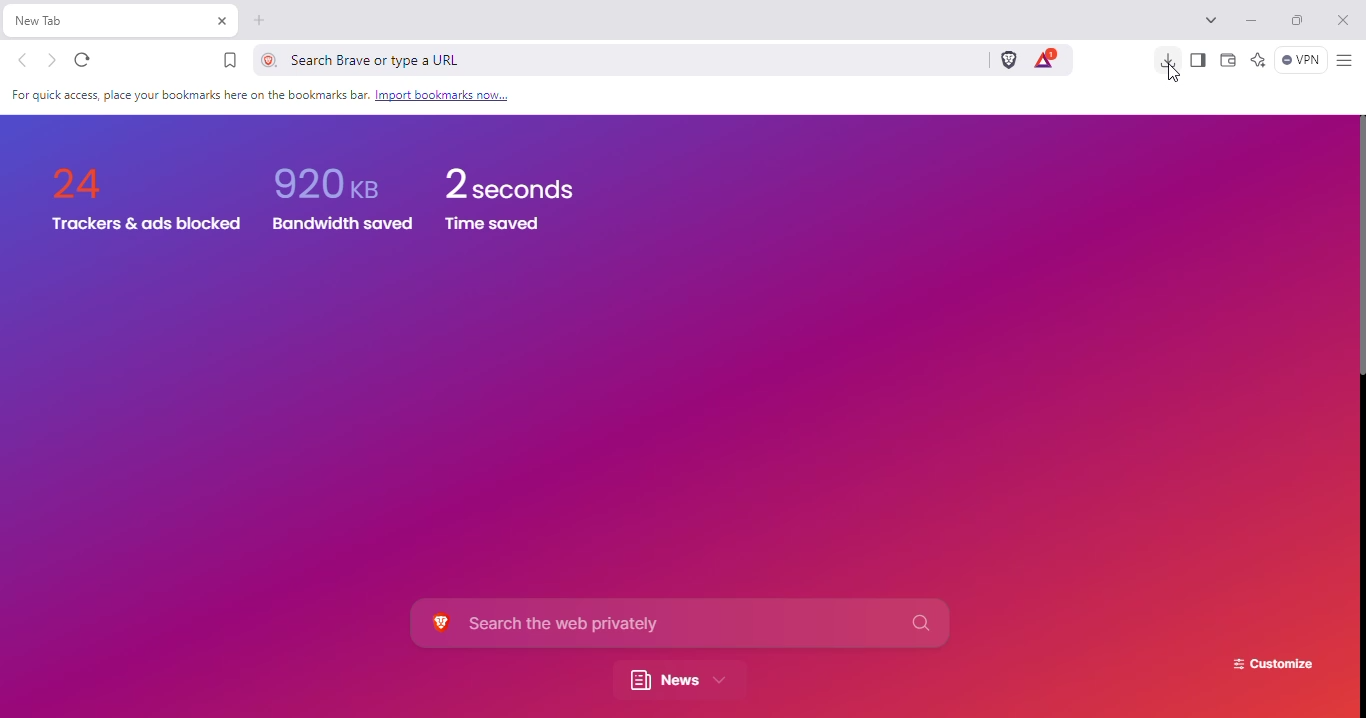 Image resolution: width=1366 pixels, height=718 pixels. I want to click on close tab, so click(222, 21).